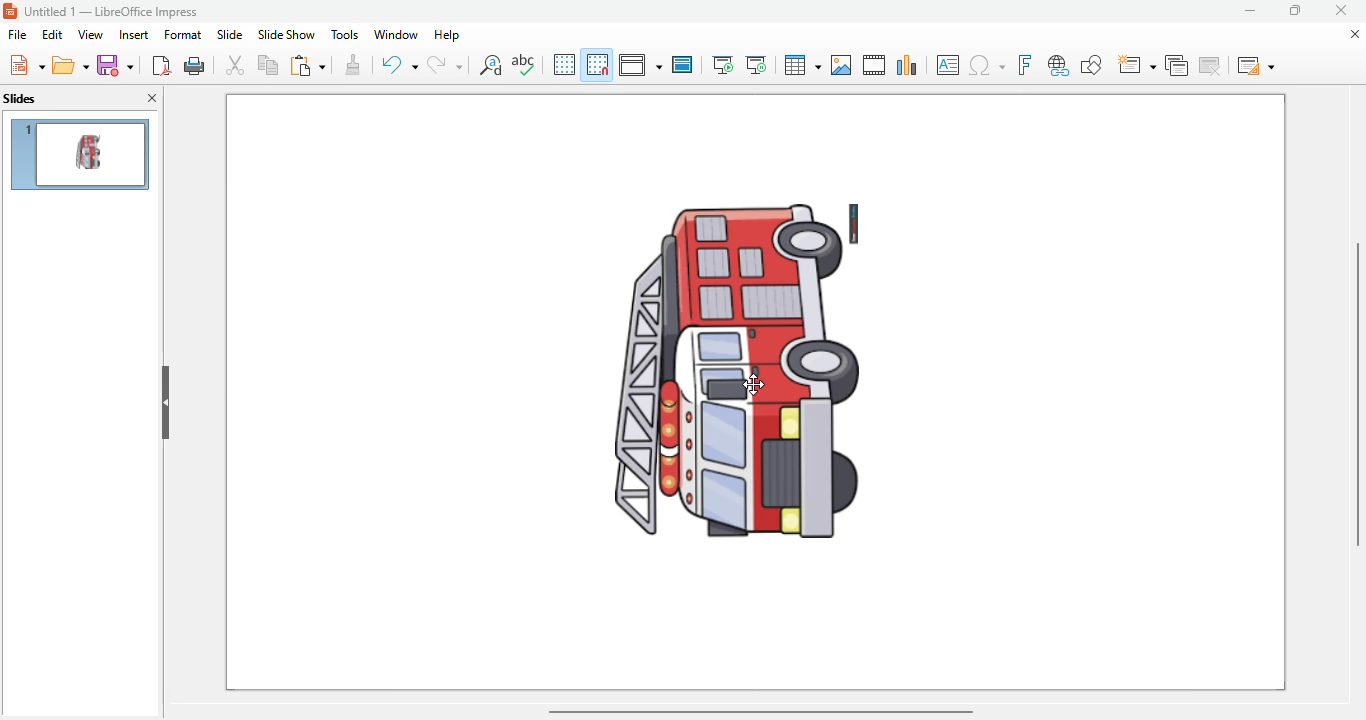 The width and height of the screenshot is (1366, 720). Describe the element at coordinates (116, 65) in the screenshot. I see `save` at that location.